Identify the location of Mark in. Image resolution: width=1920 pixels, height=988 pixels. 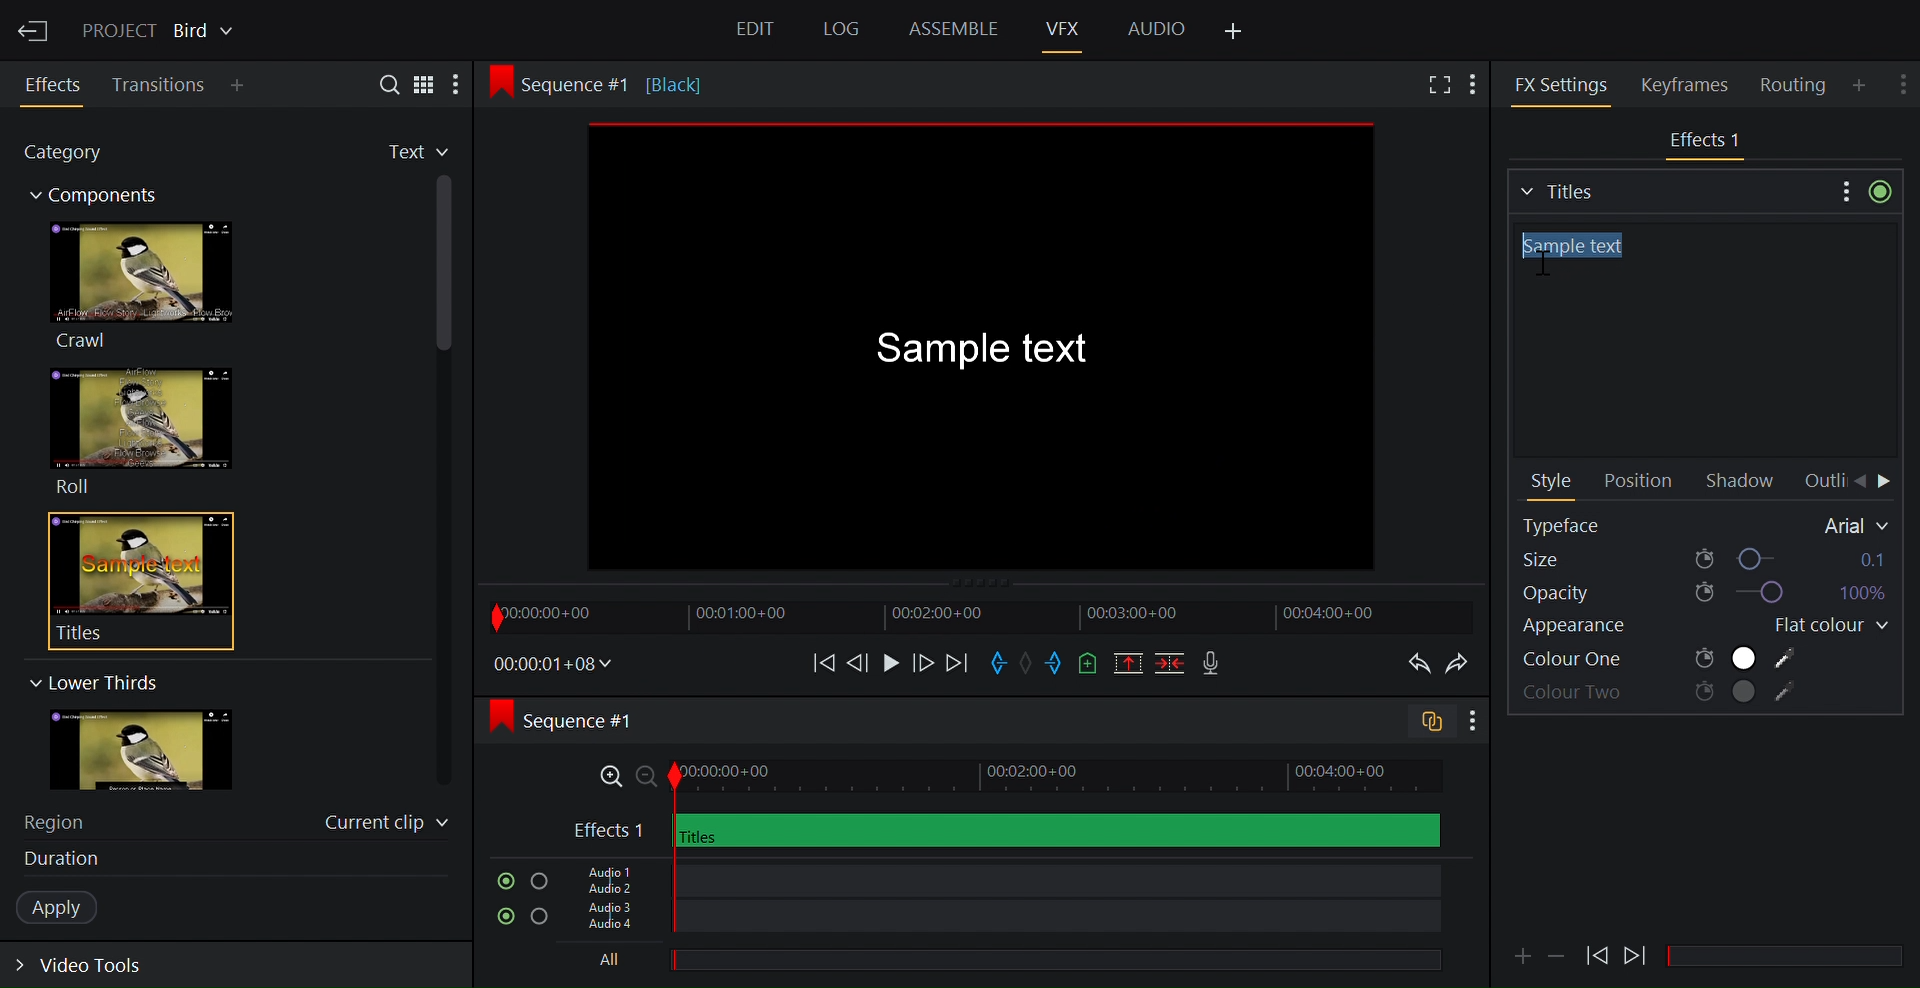
(1001, 661).